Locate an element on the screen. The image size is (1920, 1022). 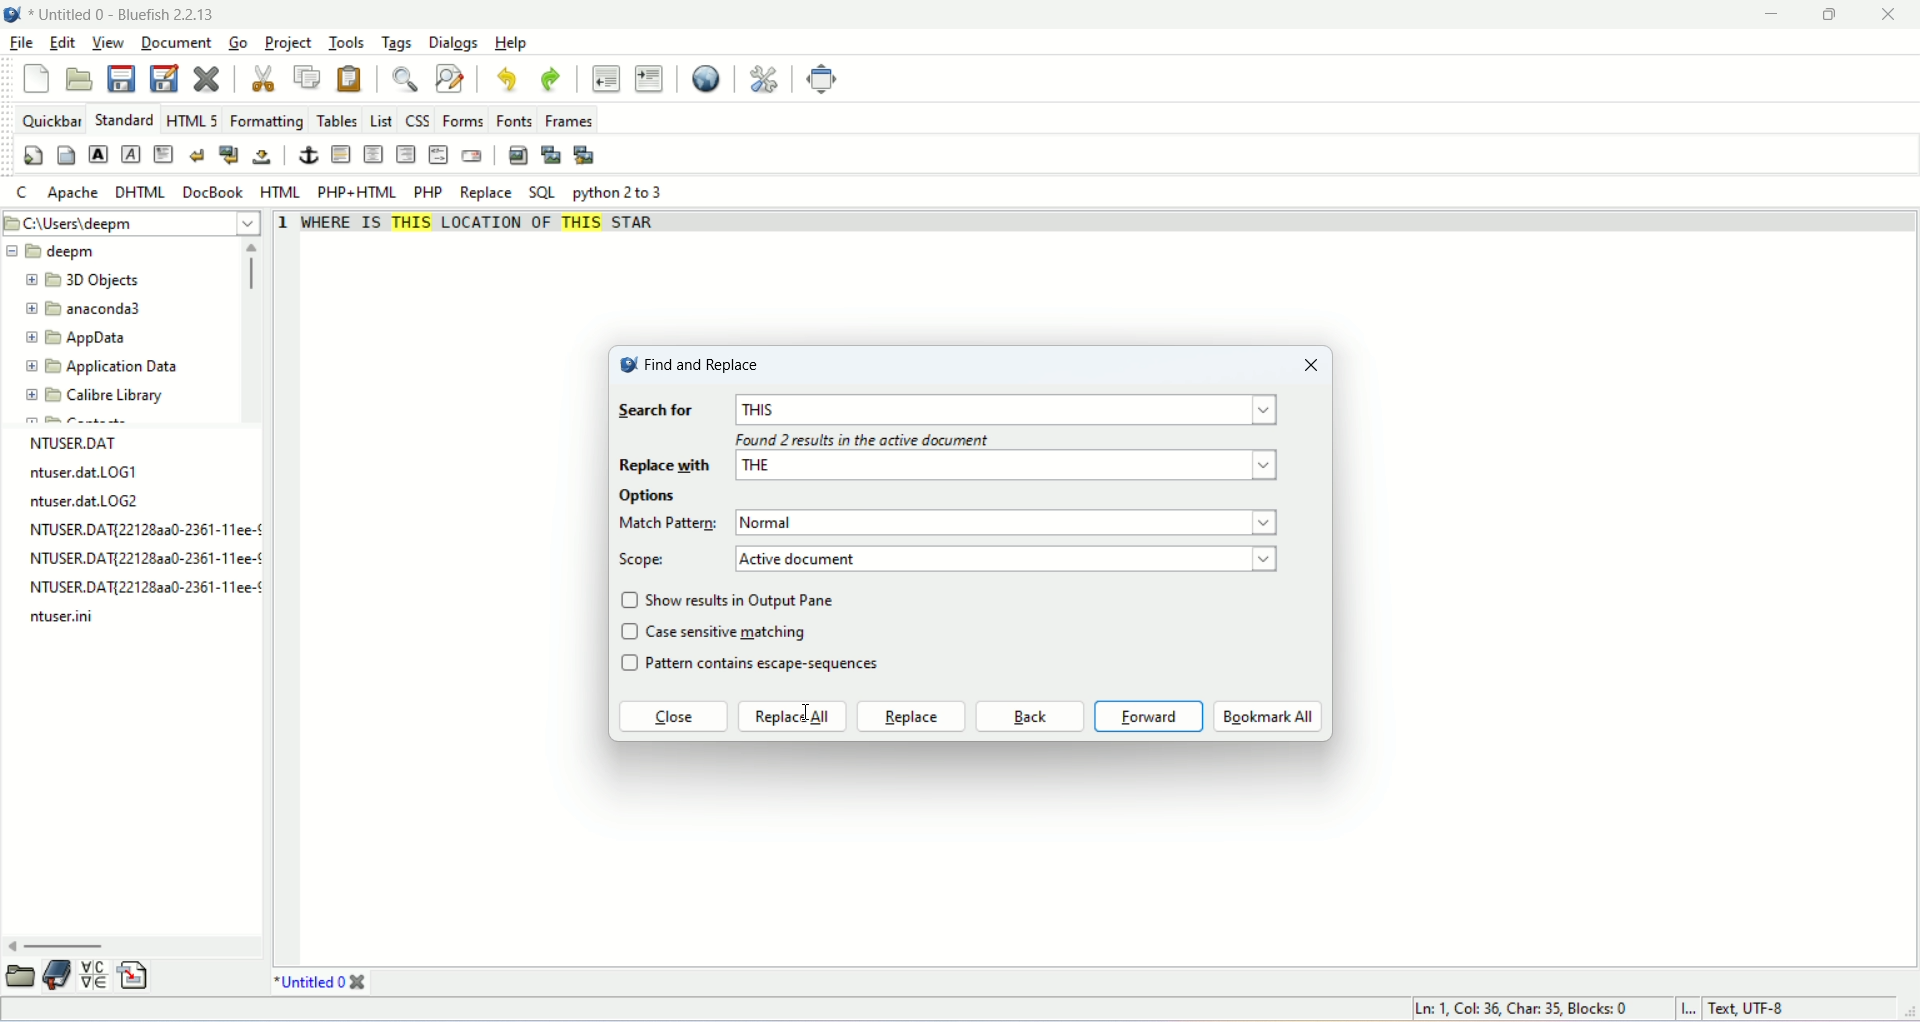
right justify is located at coordinates (405, 153).